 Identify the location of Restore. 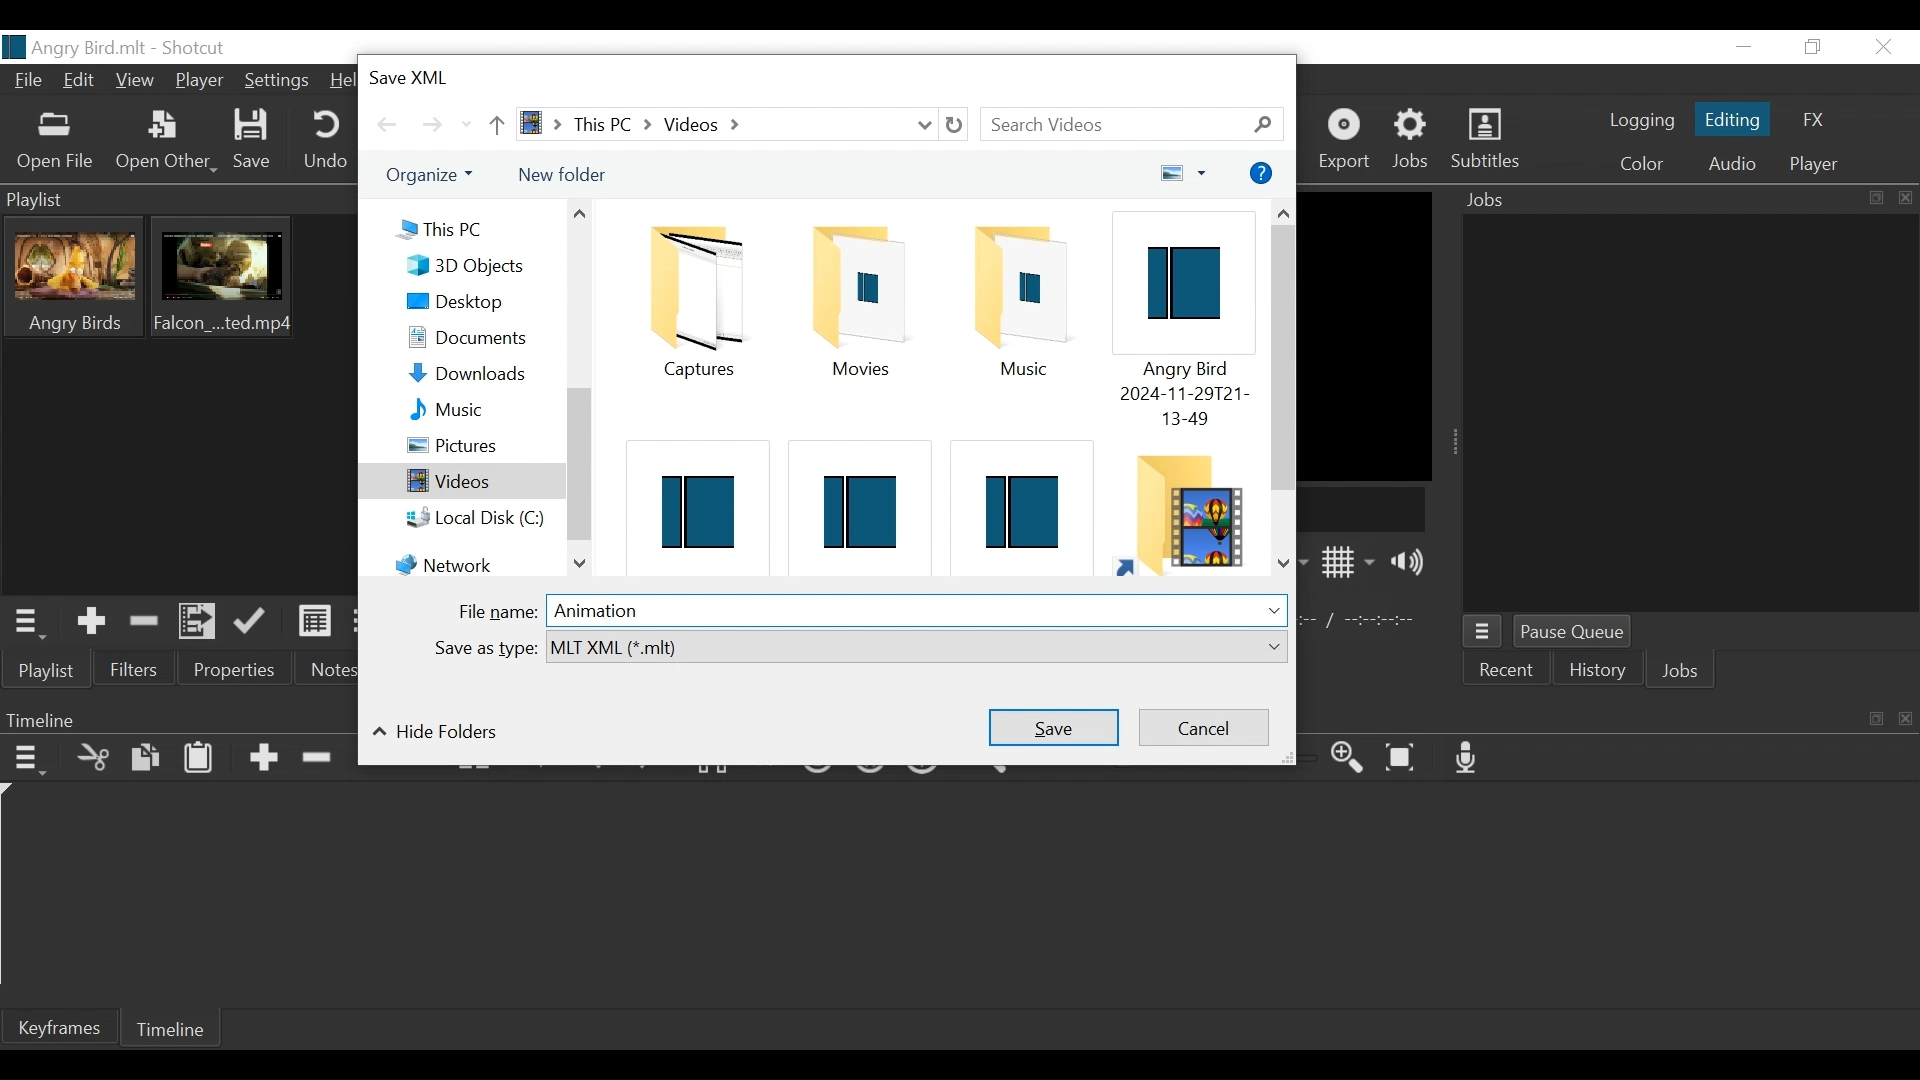
(1810, 48).